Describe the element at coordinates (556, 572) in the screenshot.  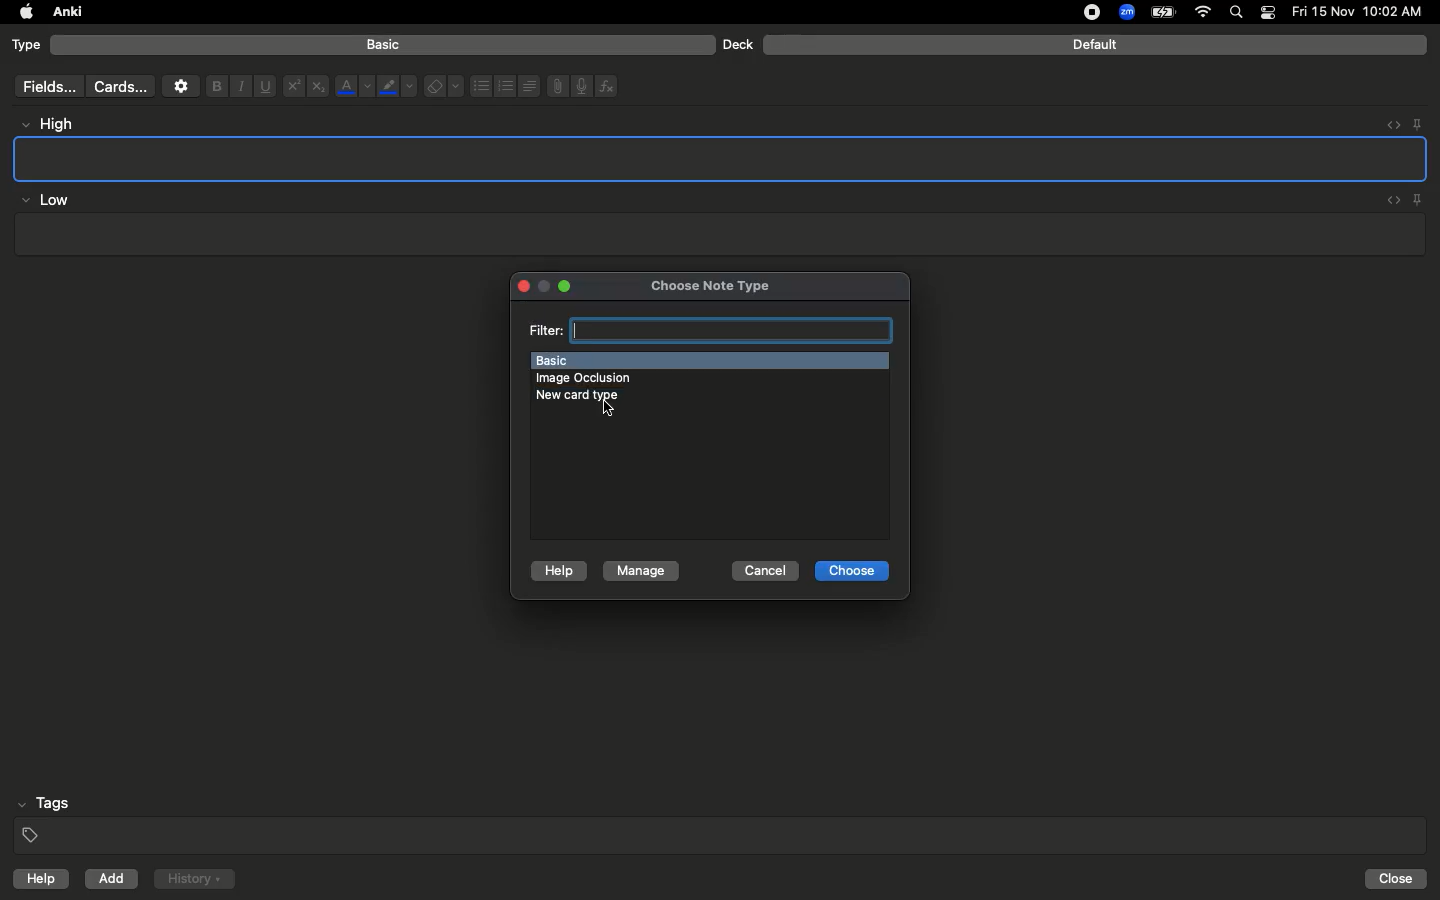
I see `Help` at that location.